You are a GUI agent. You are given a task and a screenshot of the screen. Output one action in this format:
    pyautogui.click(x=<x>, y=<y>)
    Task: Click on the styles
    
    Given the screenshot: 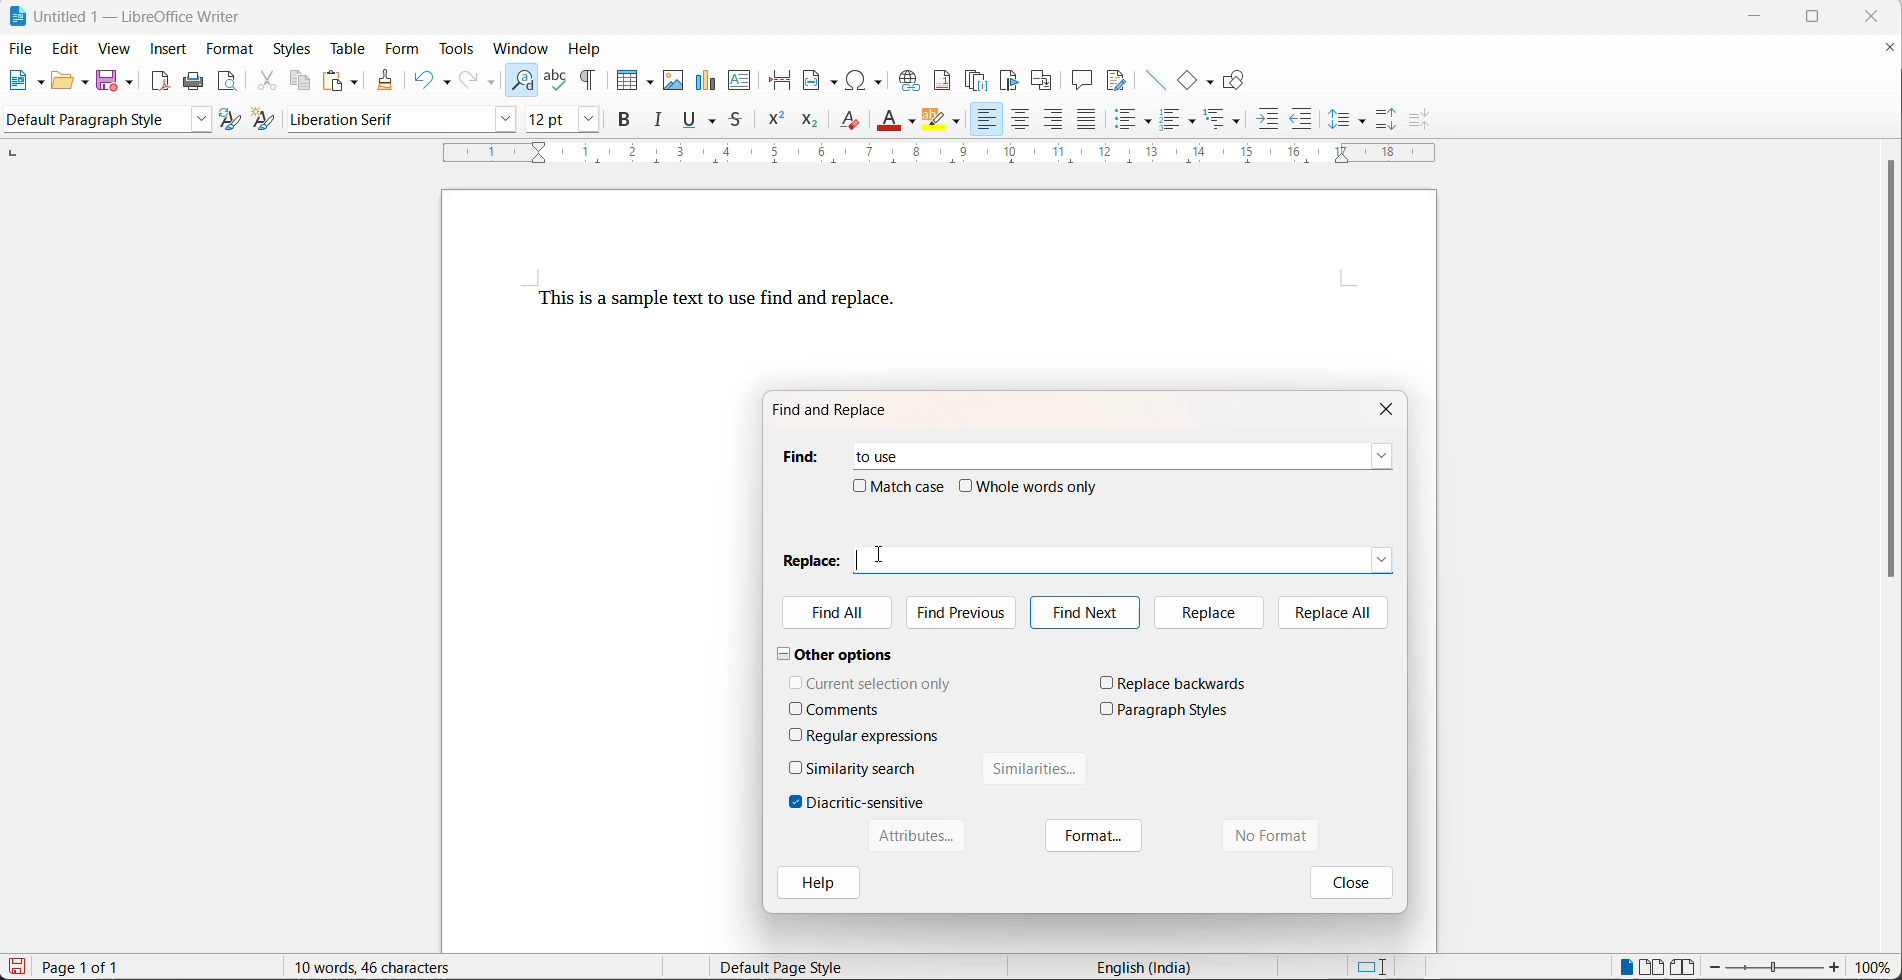 What is the action you would take?
    pyautogui.click(x=292, y=48)
    